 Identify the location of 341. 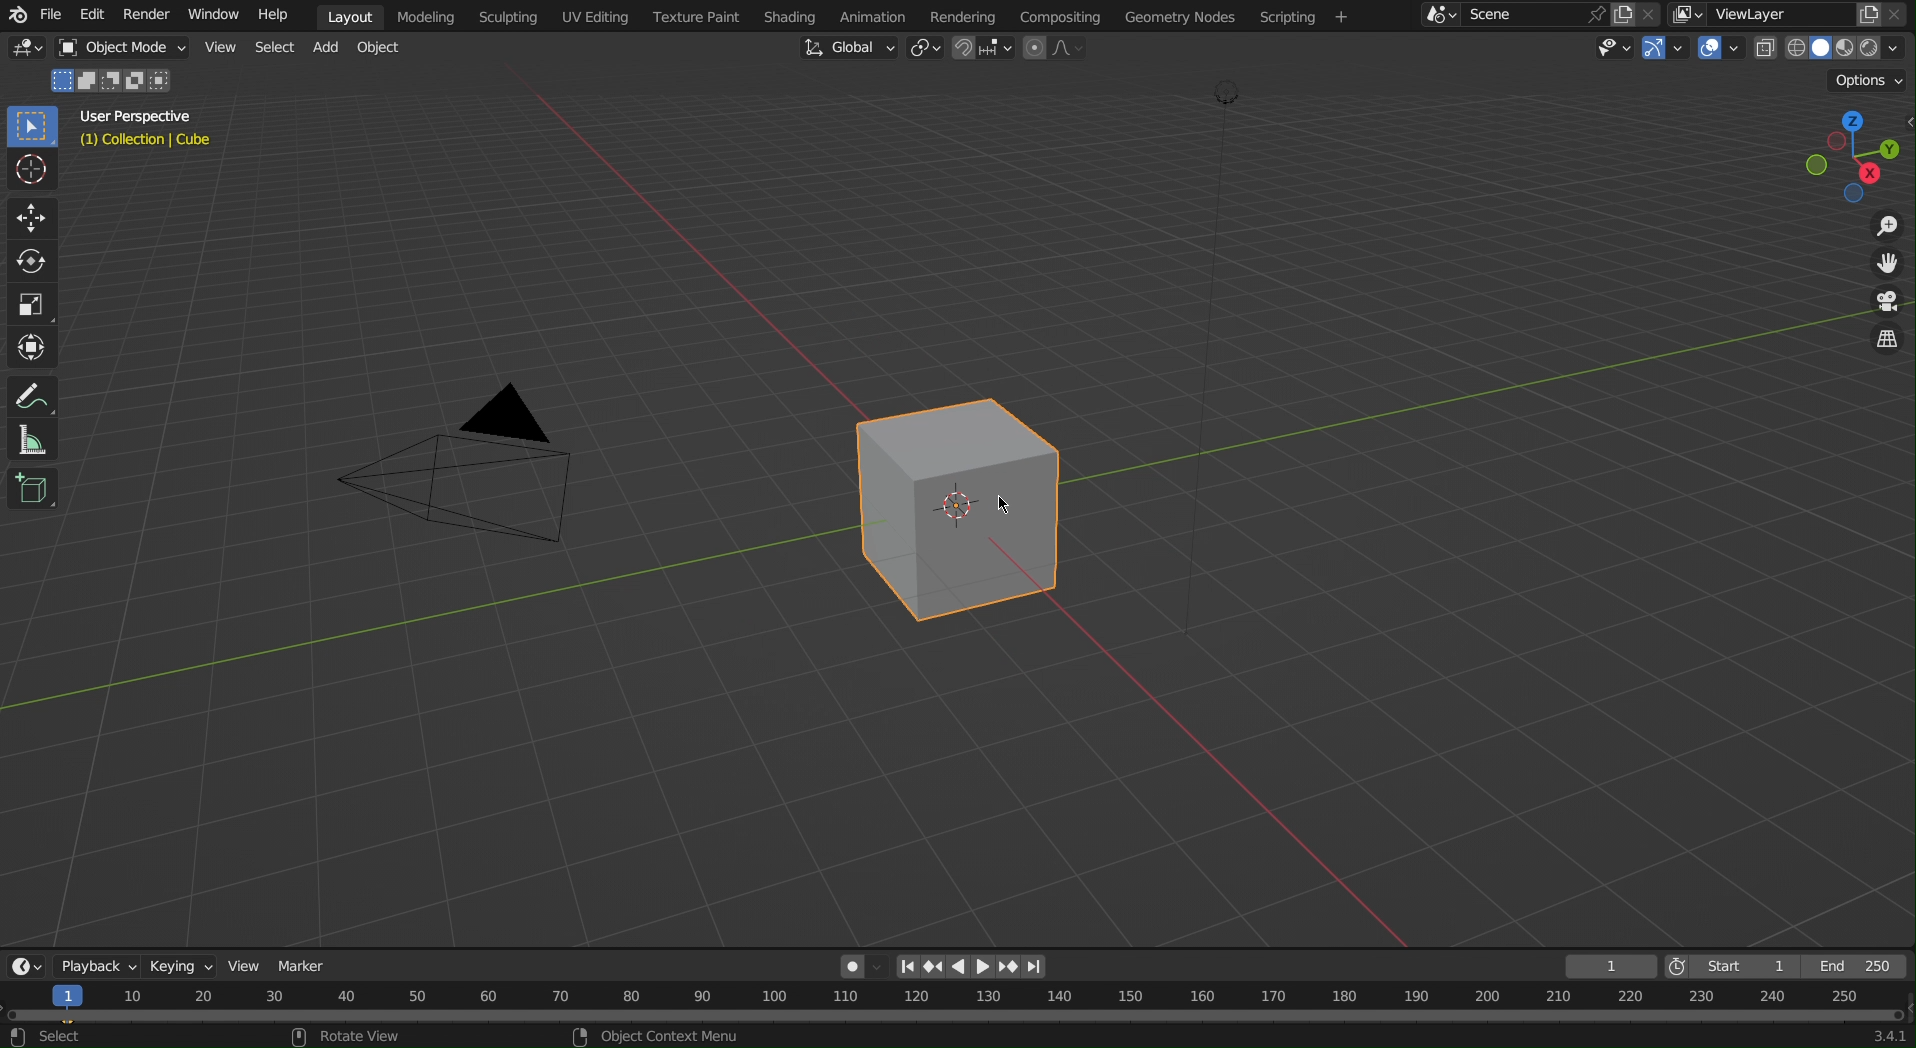
(1871, 1037).